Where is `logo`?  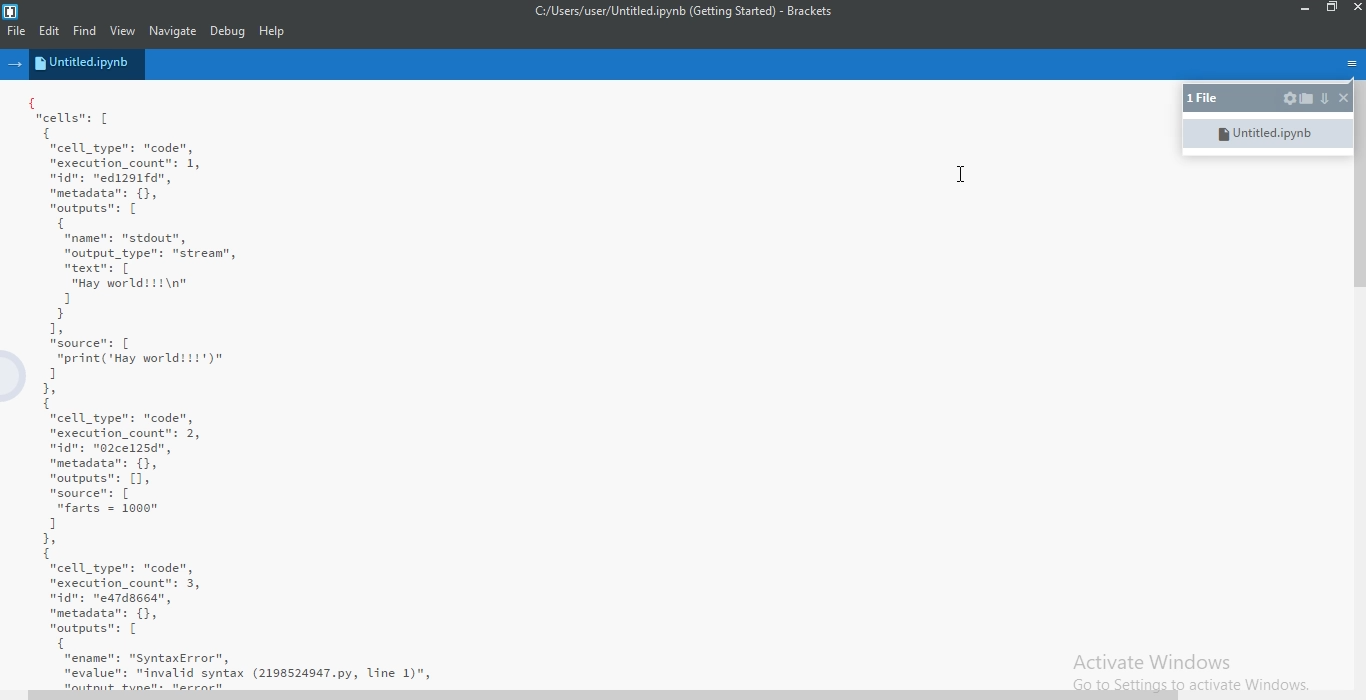 logo is located at coordinates (11, 8).